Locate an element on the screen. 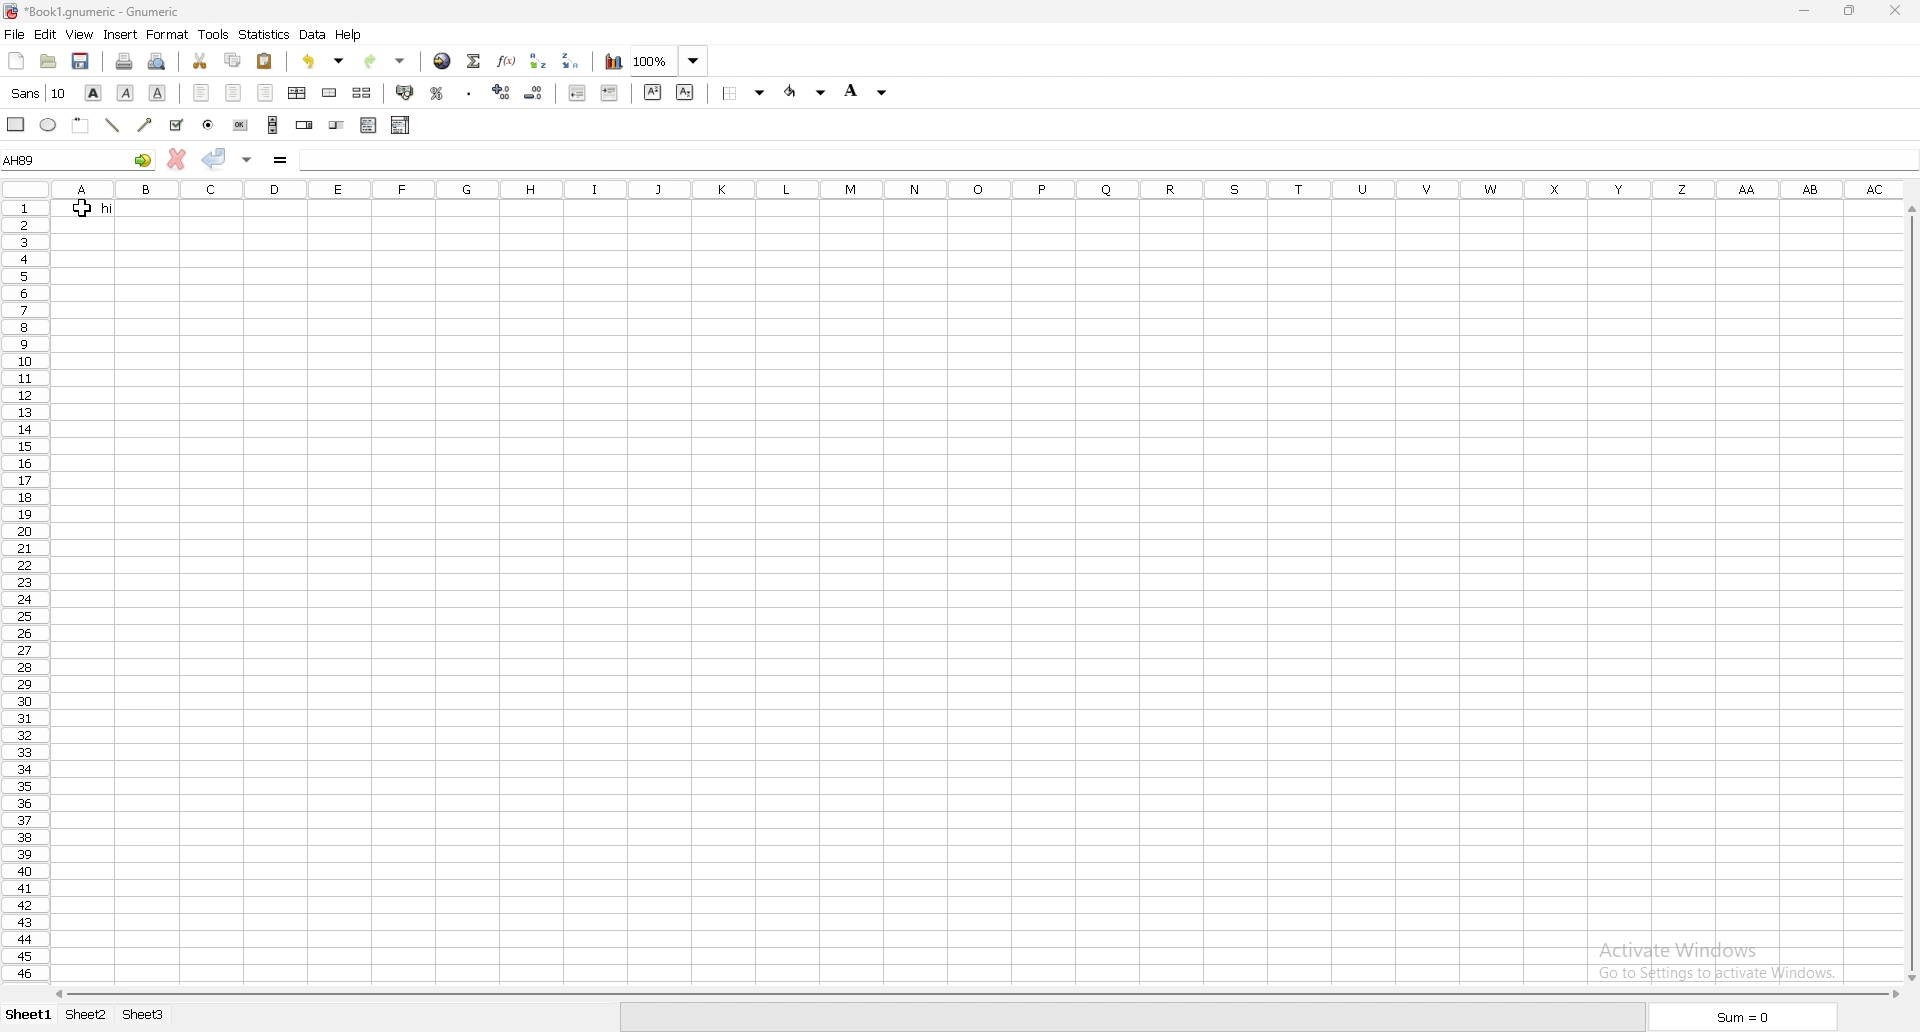 Image resolution: width=1920 pixels, height=1032 pixels. close is located at coordinates (1895, 10).